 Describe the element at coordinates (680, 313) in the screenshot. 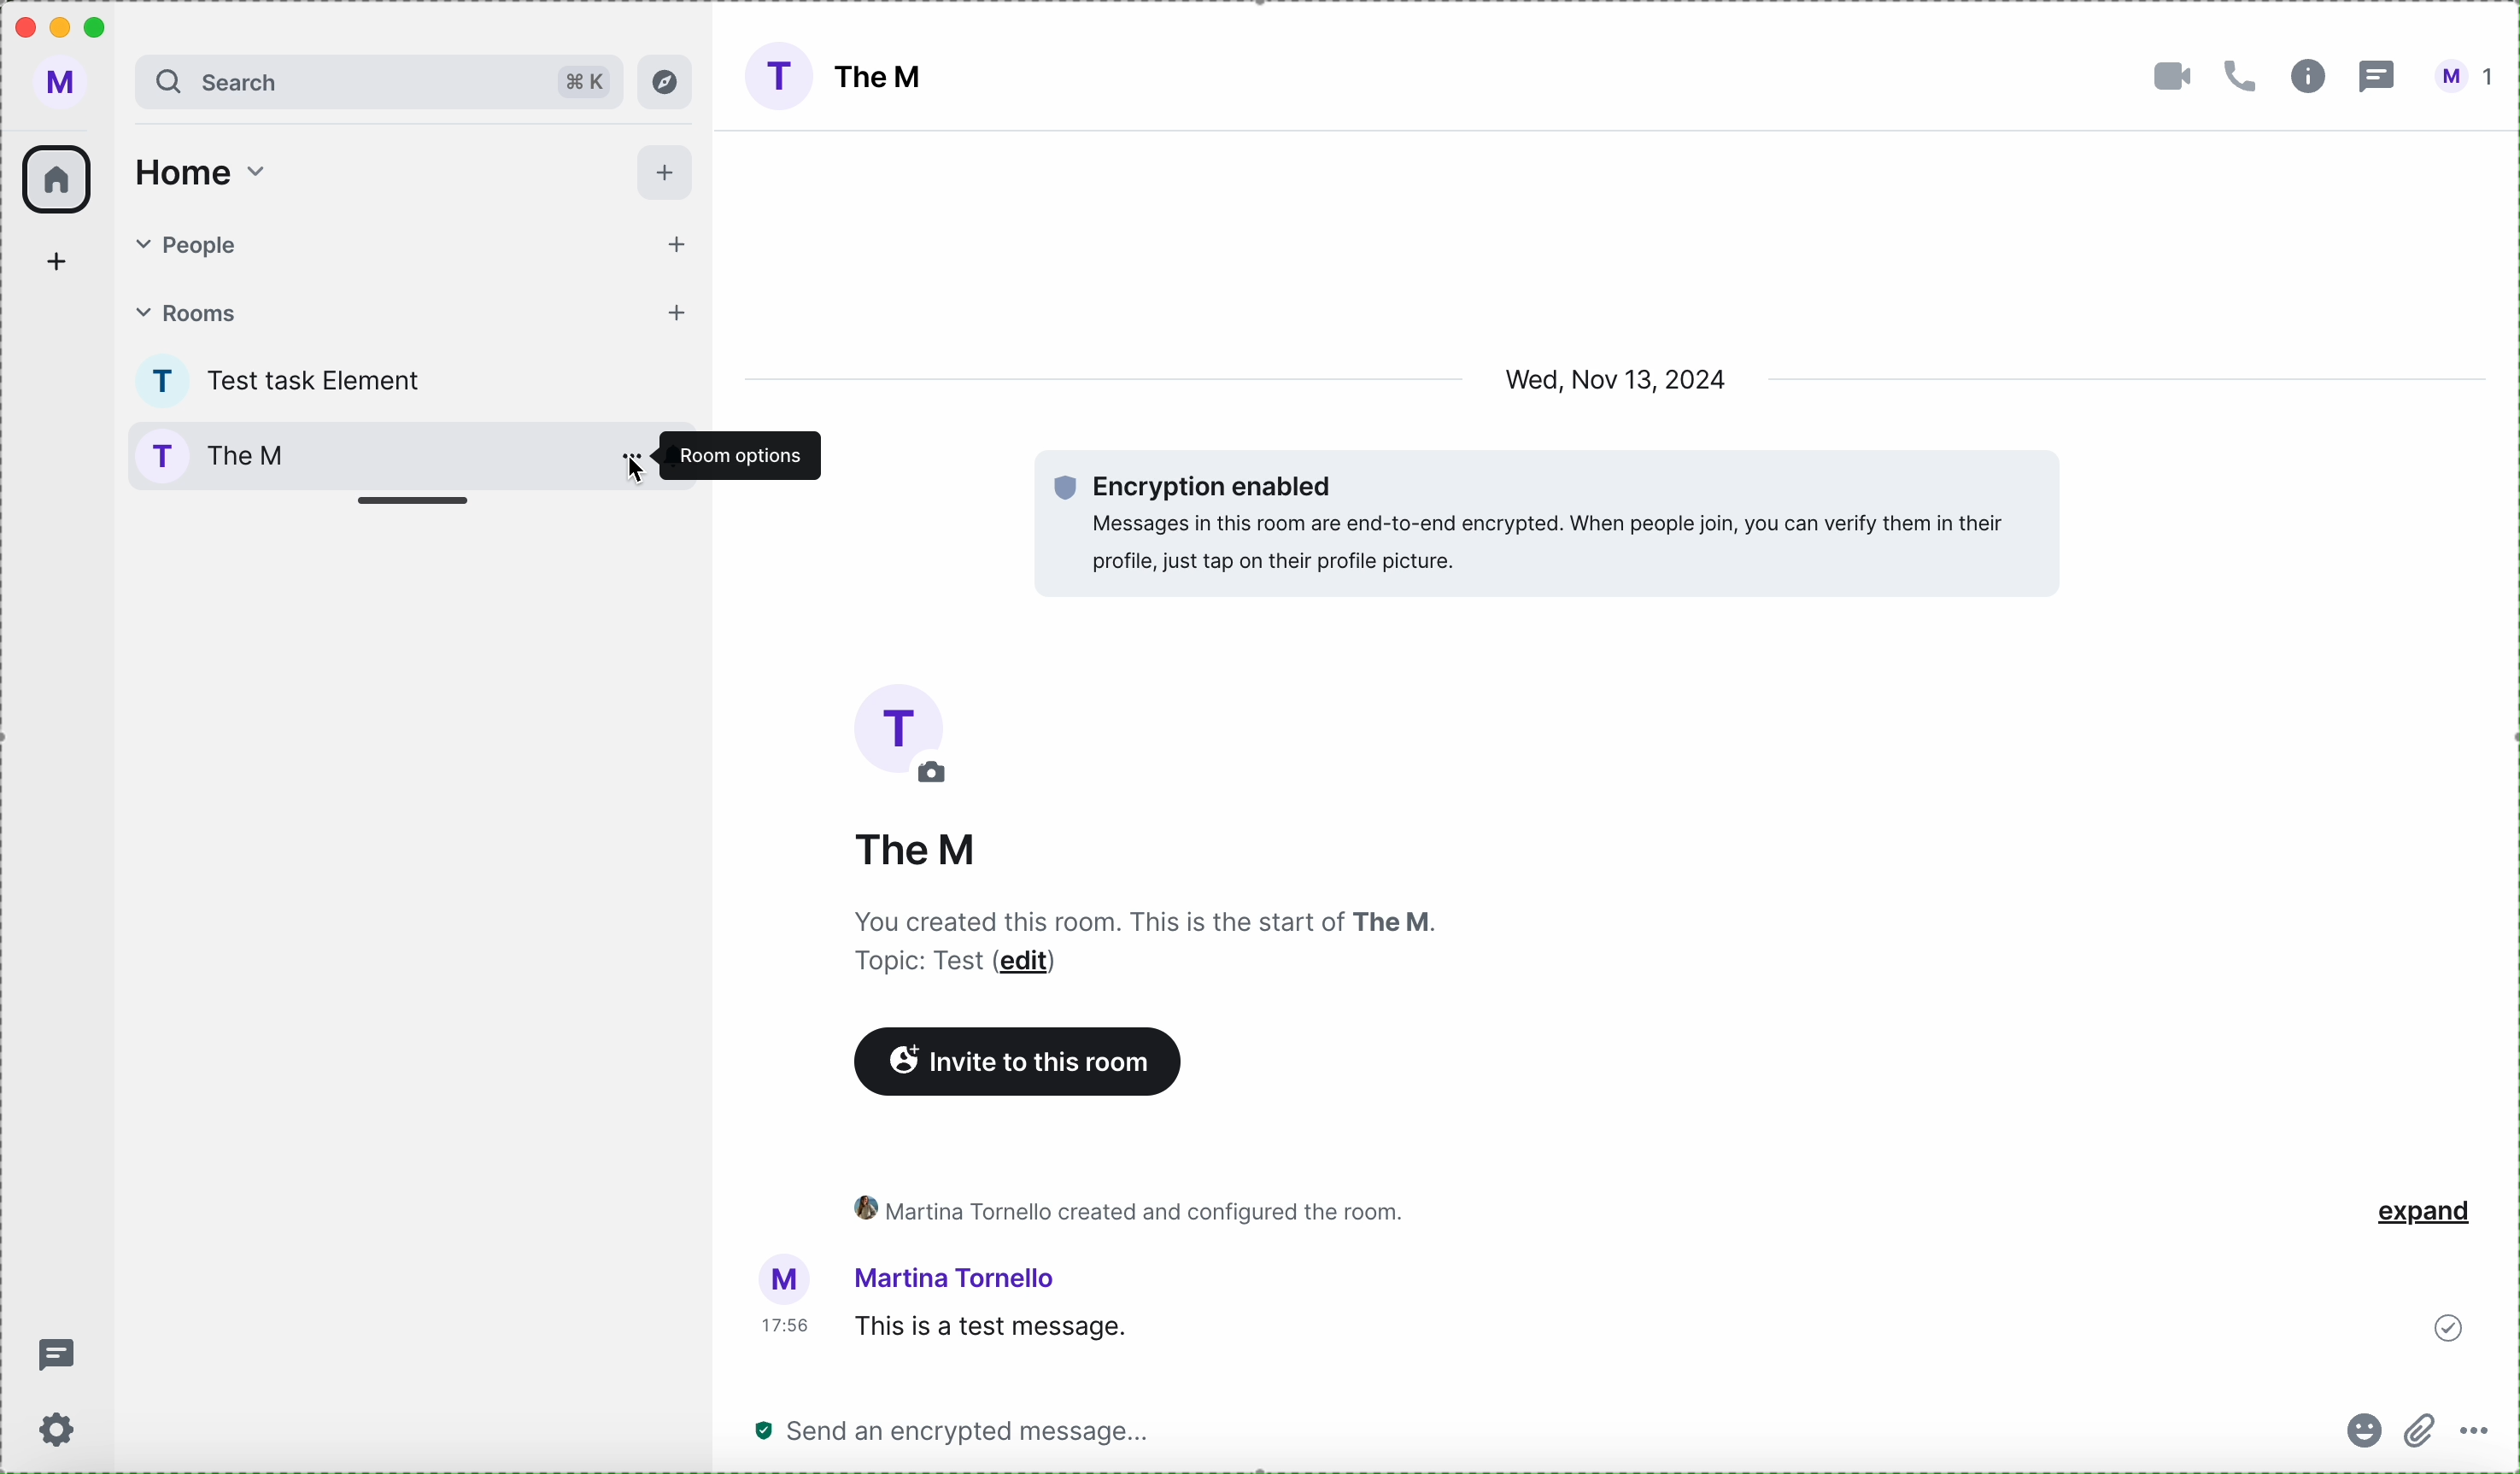

I see `add` at that location.